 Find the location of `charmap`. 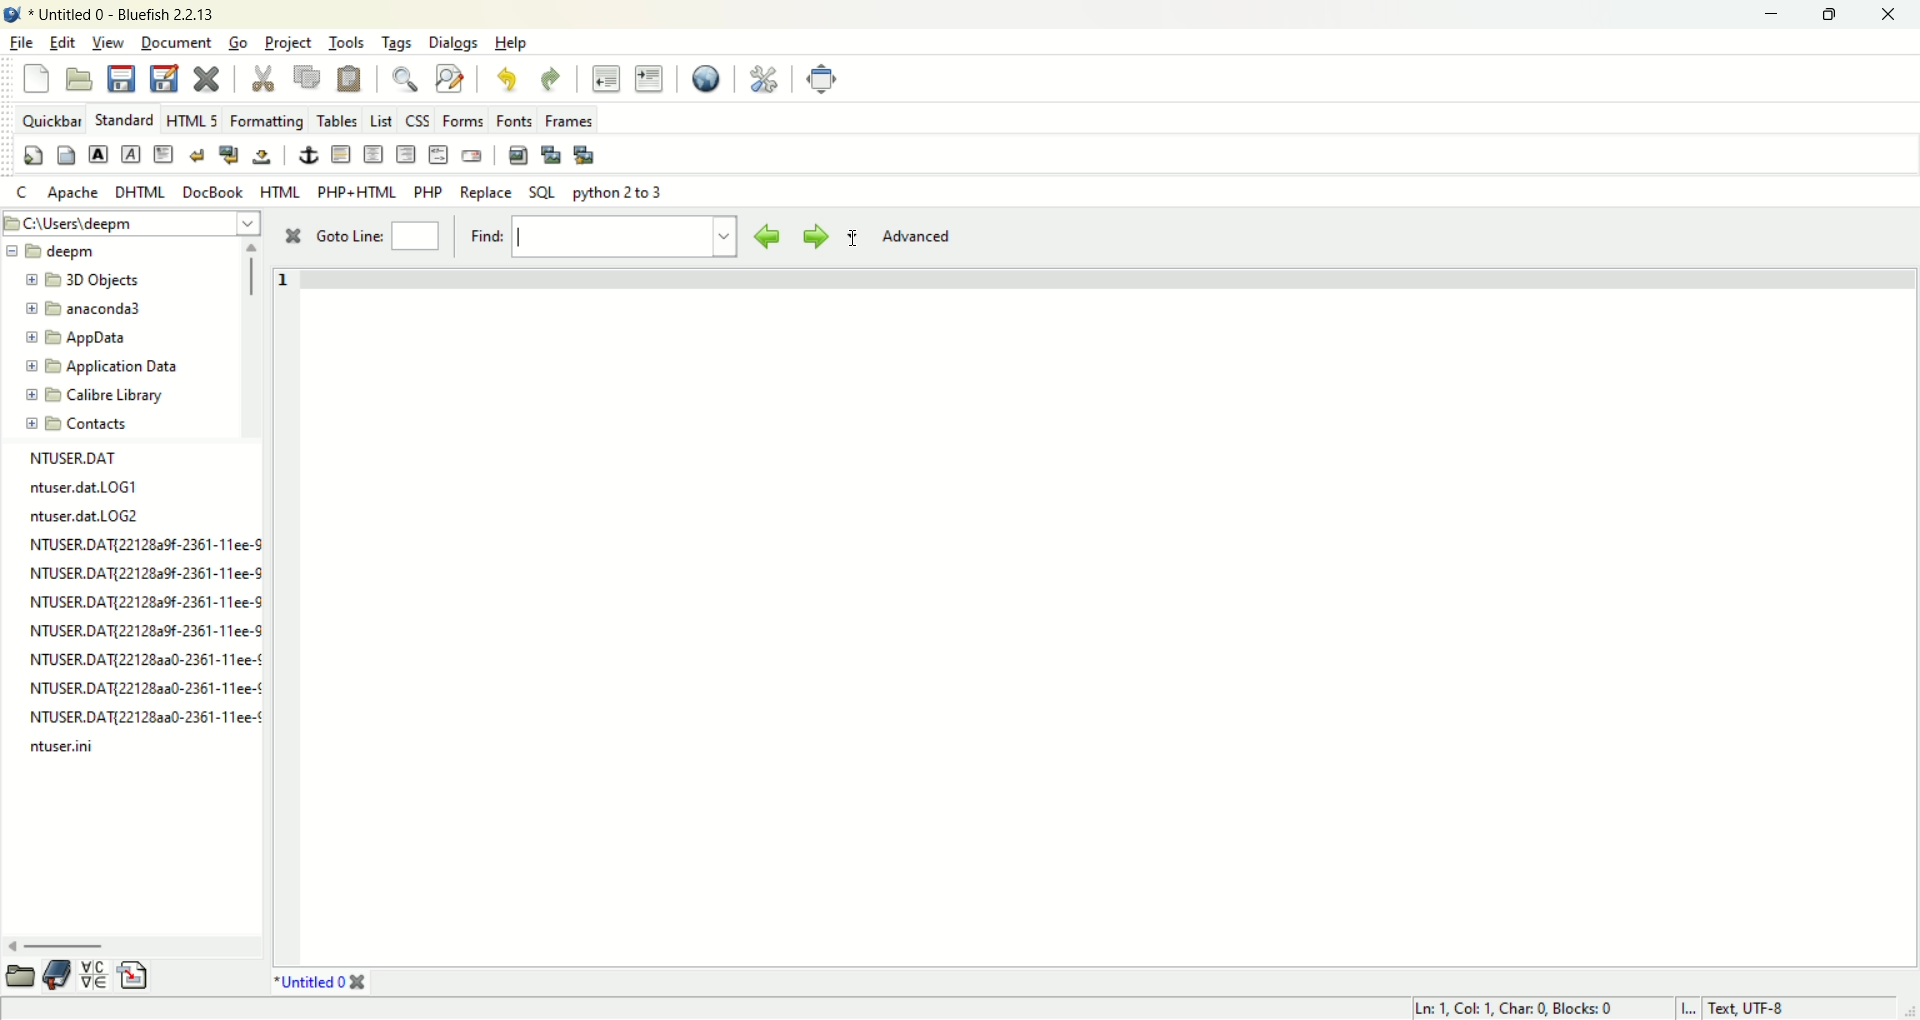

charmap is located at coordinates (95, 977).